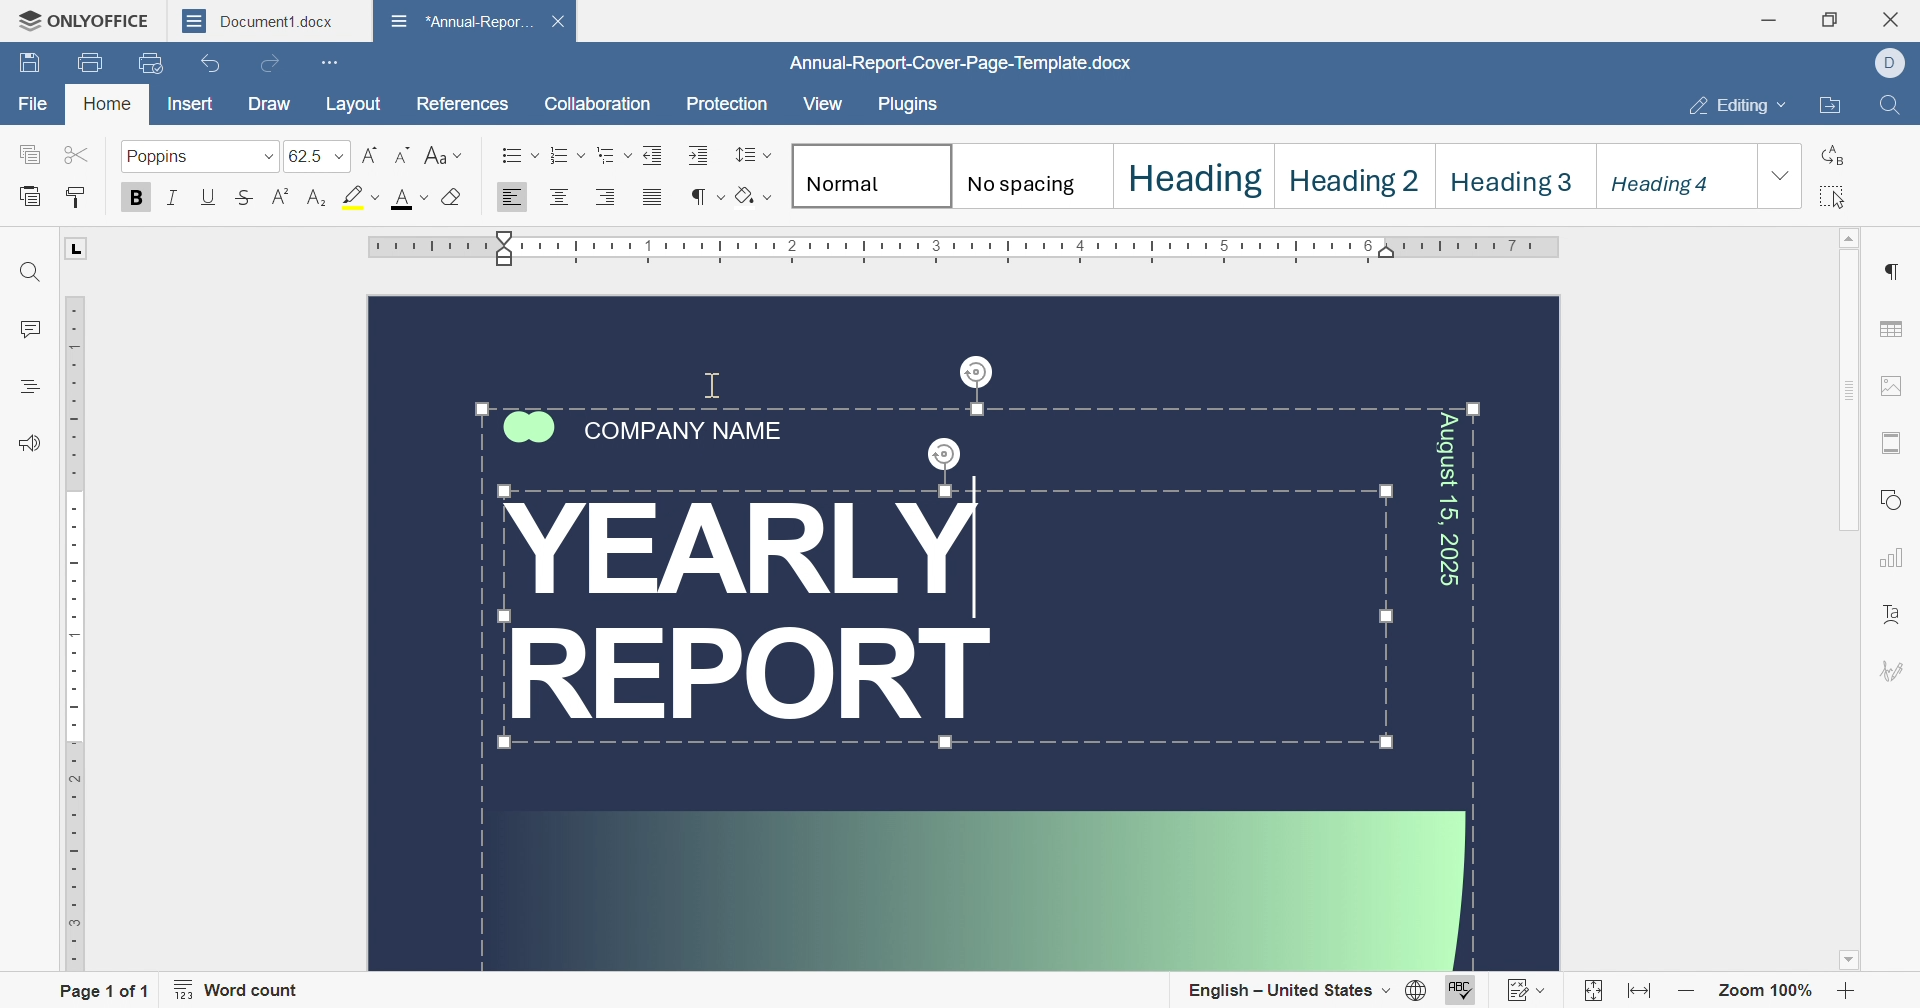 The height and width of the screenshot is (1008, 1920). Describe the element at coordinates (707, 196) in the screenshot. I see `nonprinting characters` at that location.